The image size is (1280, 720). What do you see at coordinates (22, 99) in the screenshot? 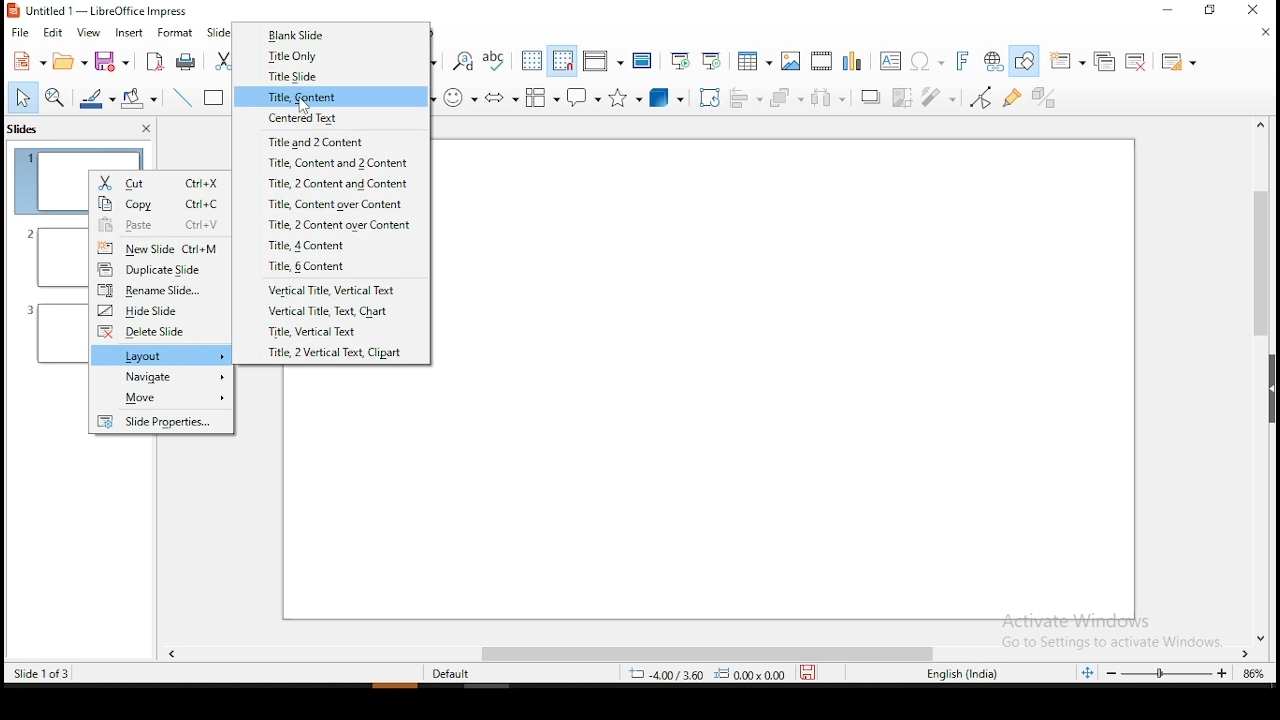
I see `select tool` at bounding box center [22, 99].